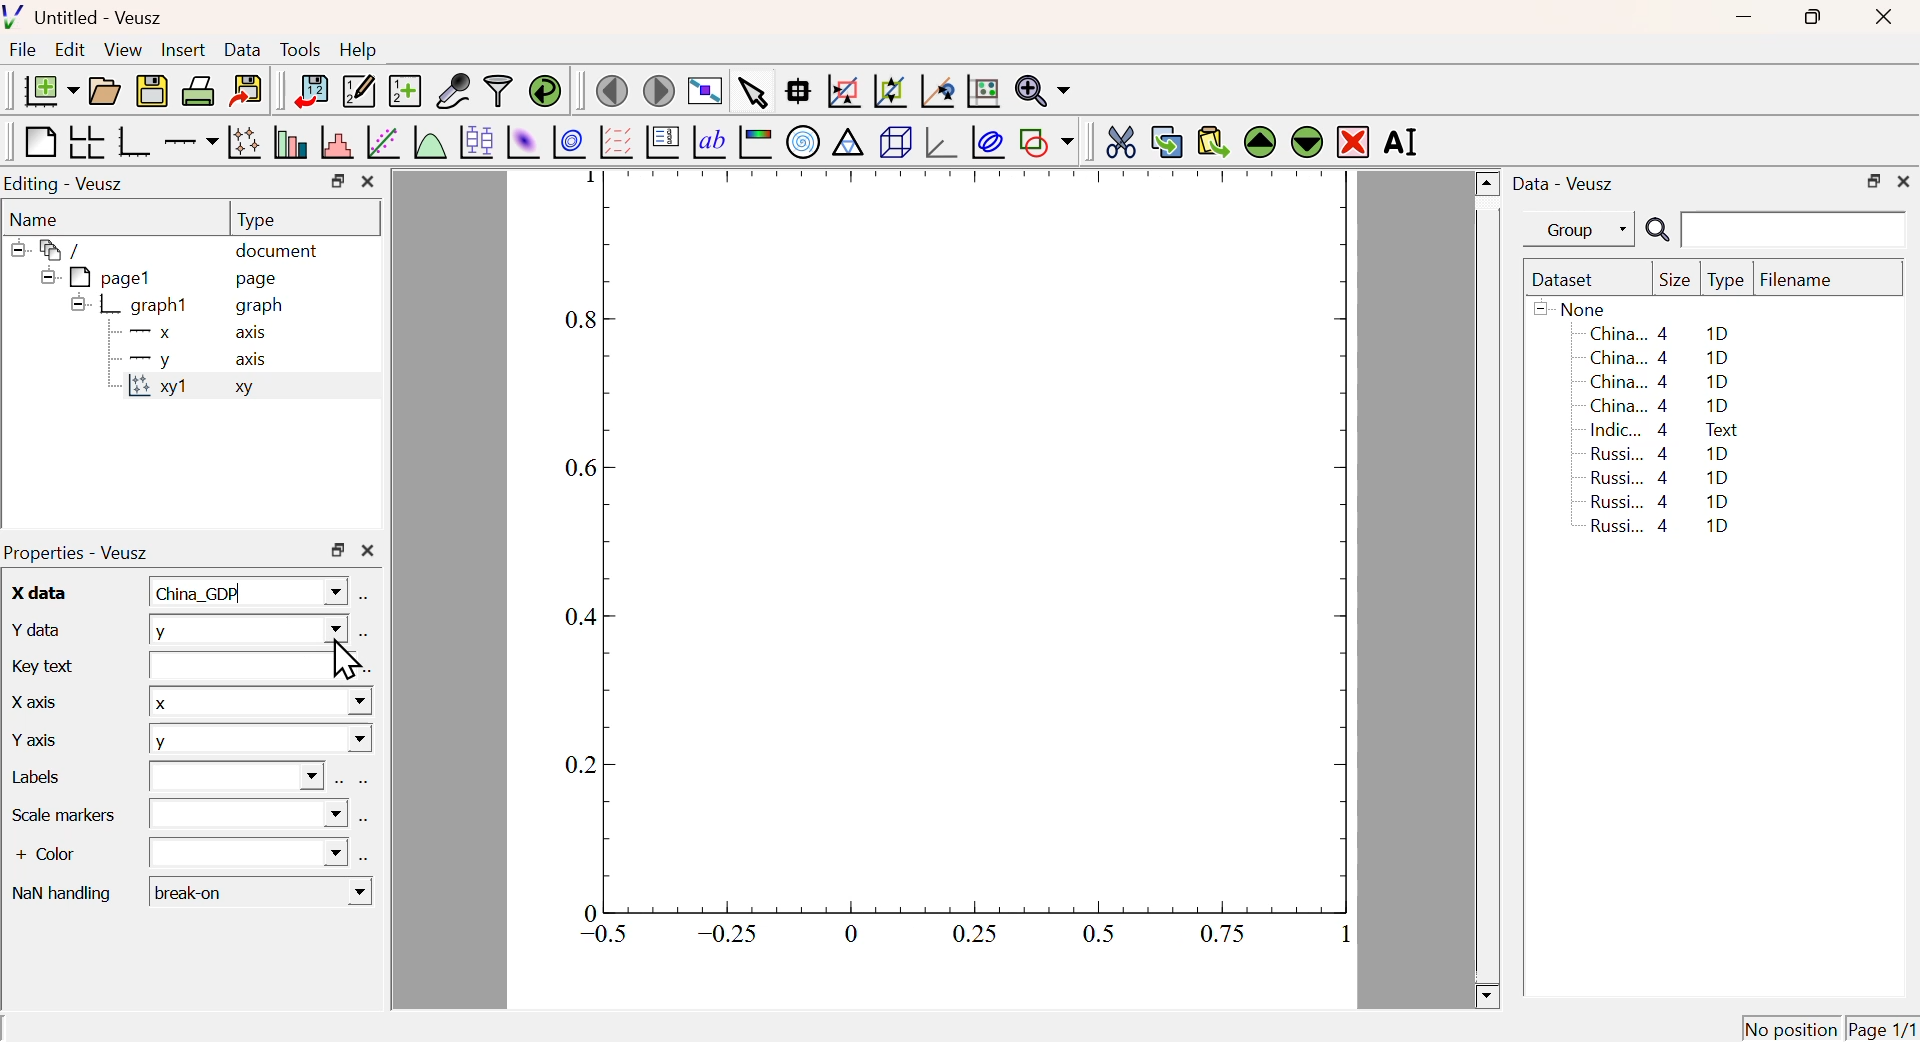  What do you see at coordinates (338, 782) in the screenshot?
I see `Select using dataset Browser` at bounding box center [338, 782].